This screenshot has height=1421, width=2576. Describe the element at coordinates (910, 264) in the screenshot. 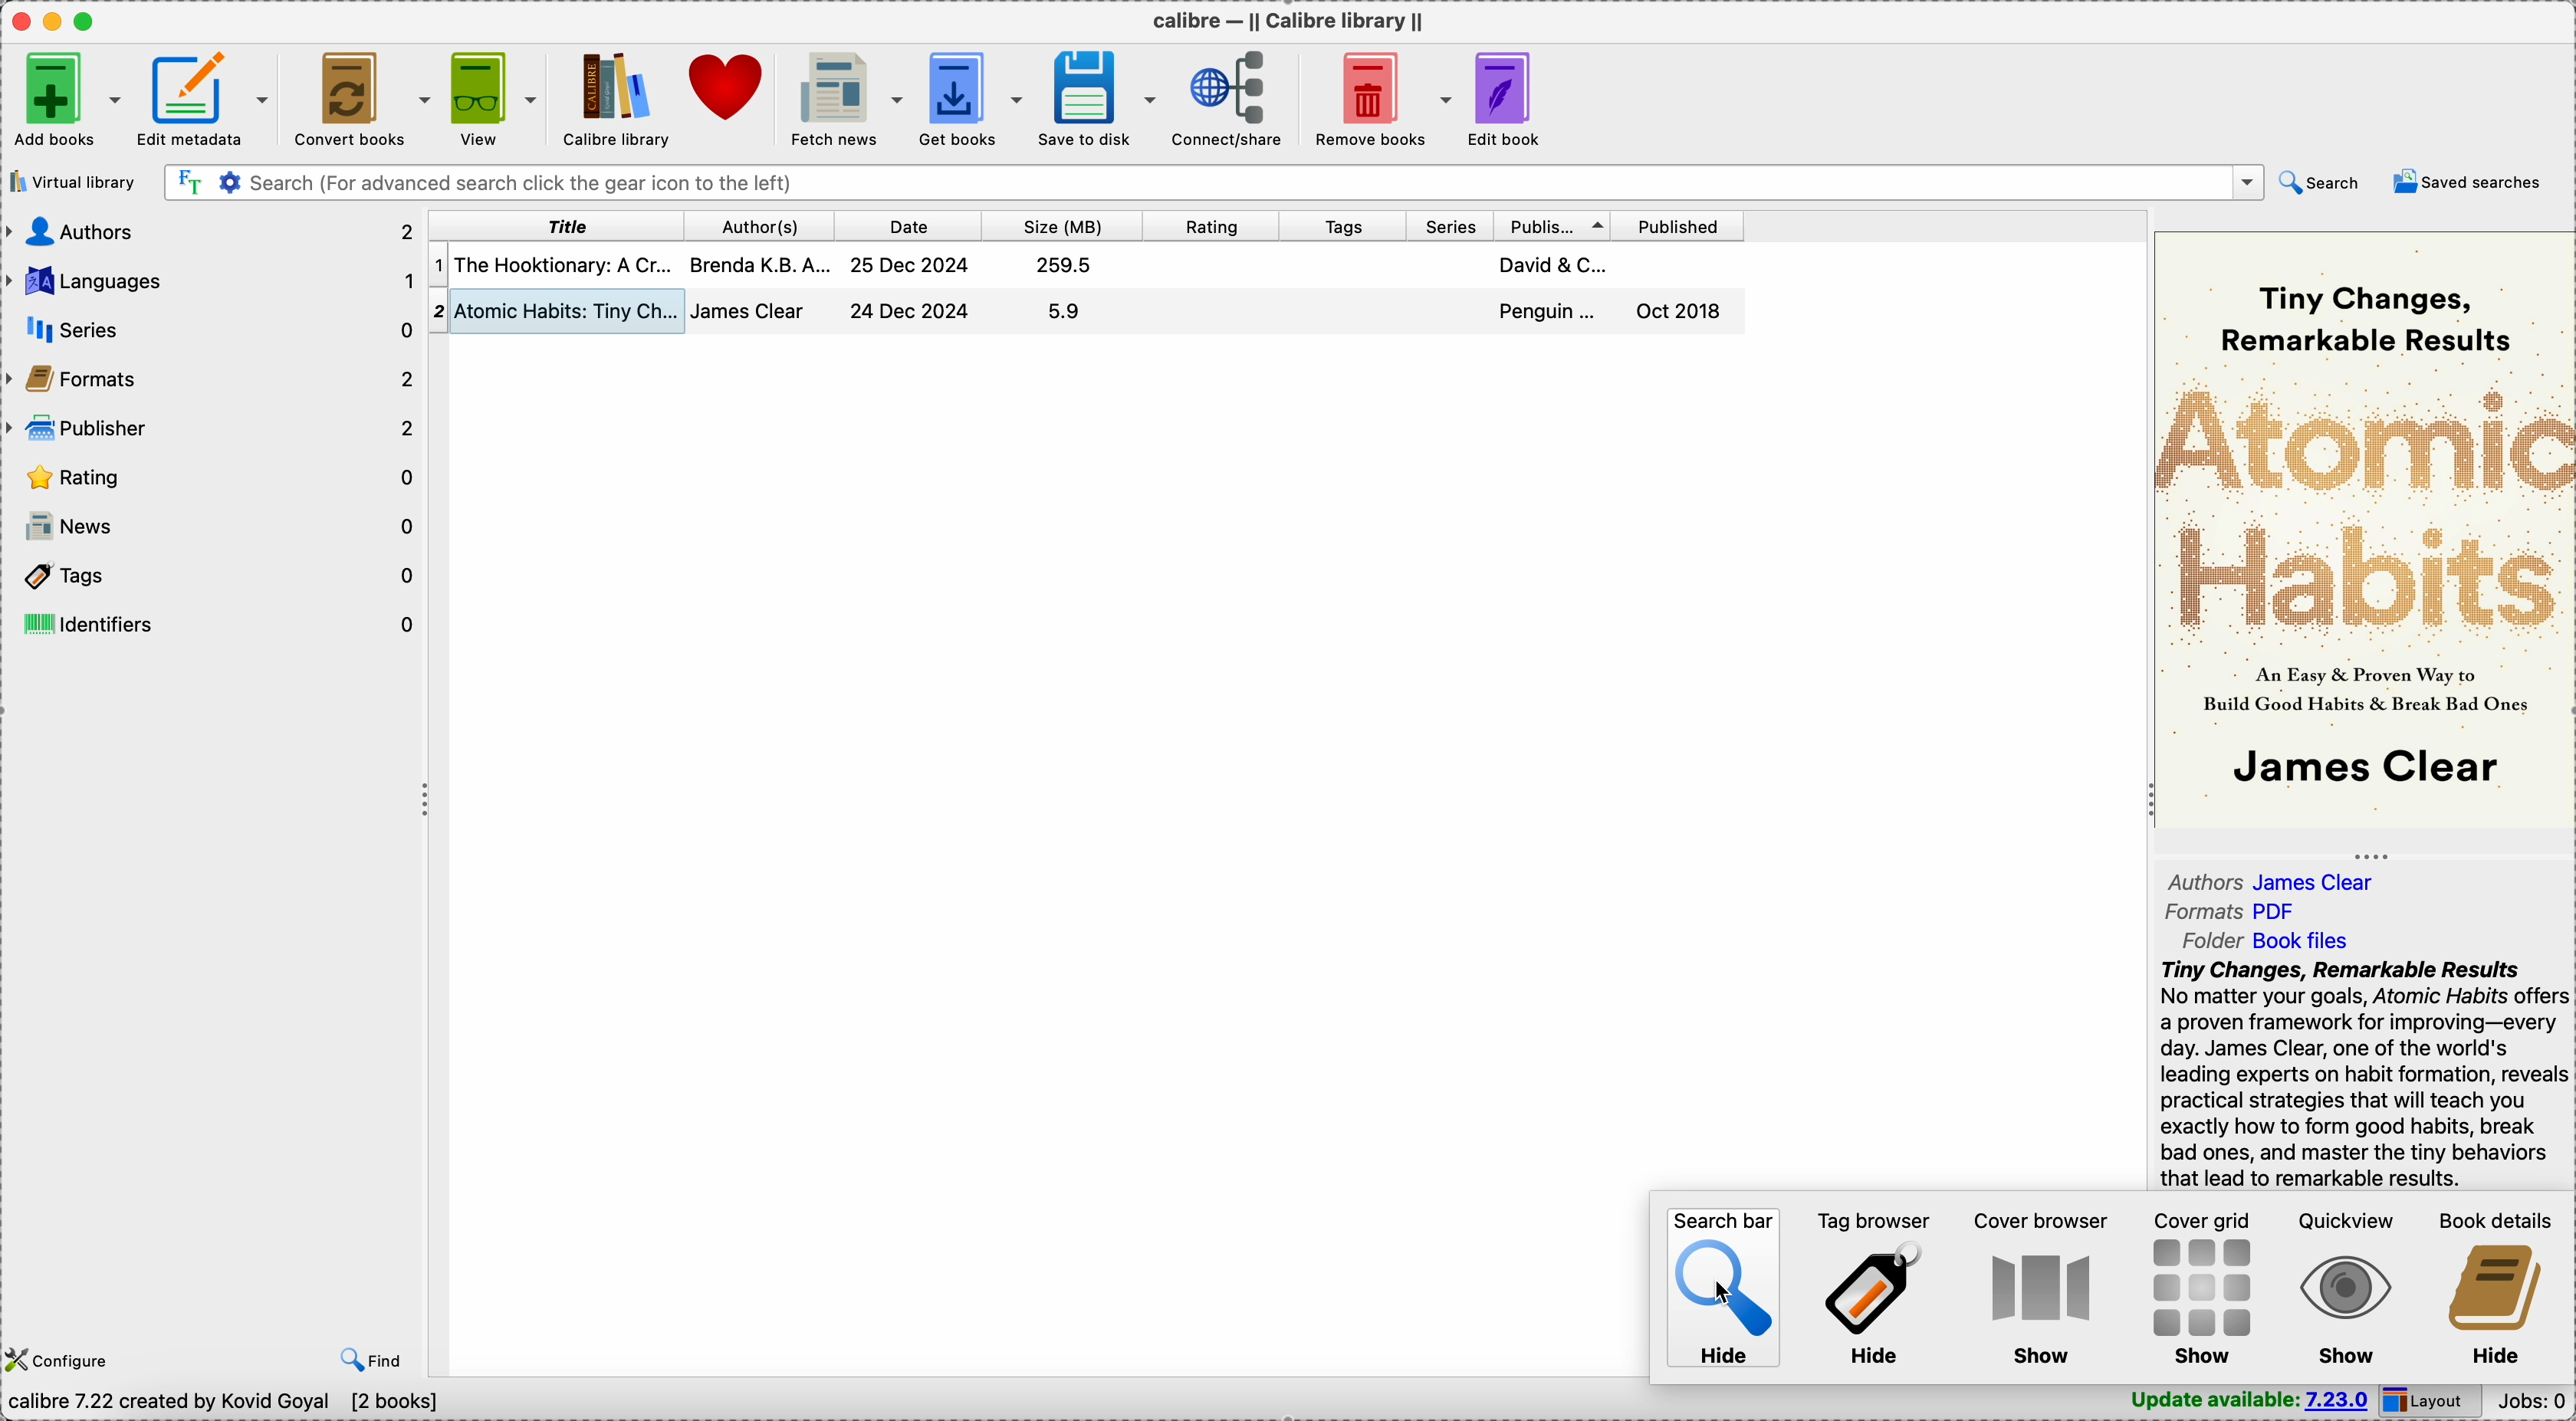

I see `25 Dec 2024` at that location.